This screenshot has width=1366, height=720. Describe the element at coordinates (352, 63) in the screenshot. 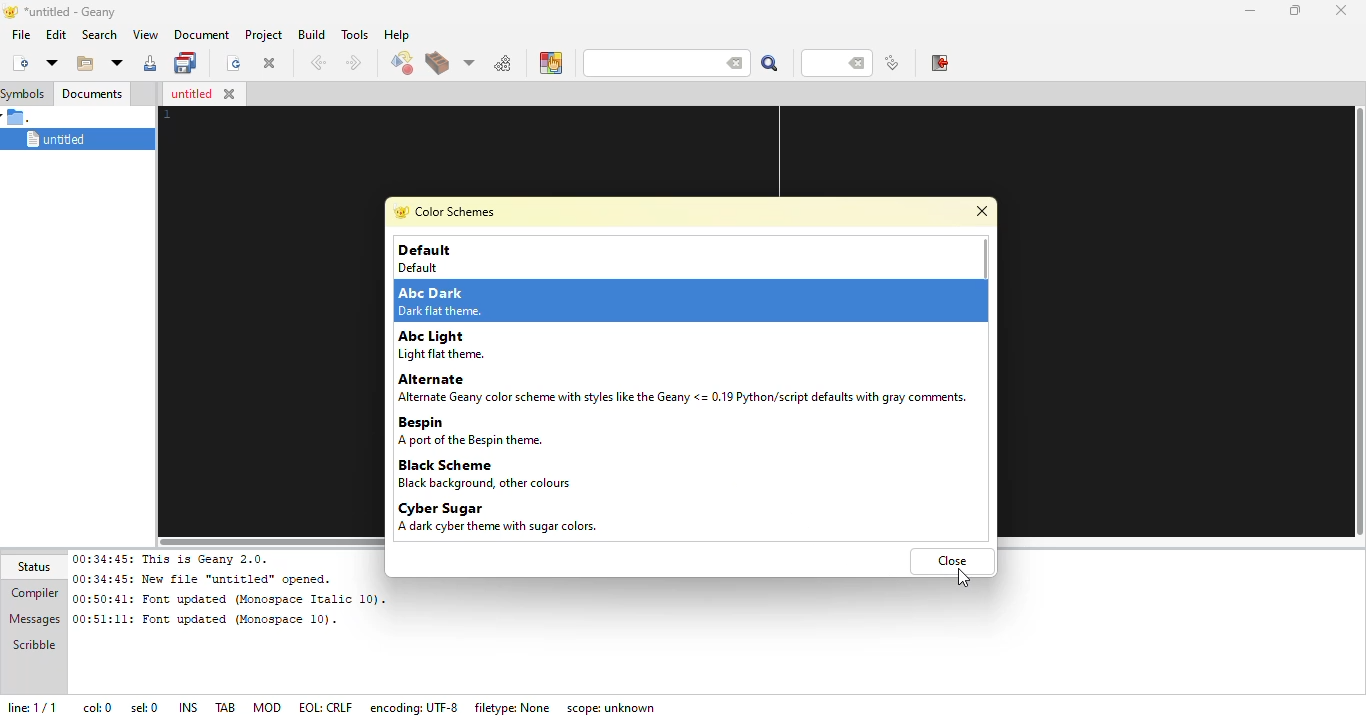

I see `next` at that location.